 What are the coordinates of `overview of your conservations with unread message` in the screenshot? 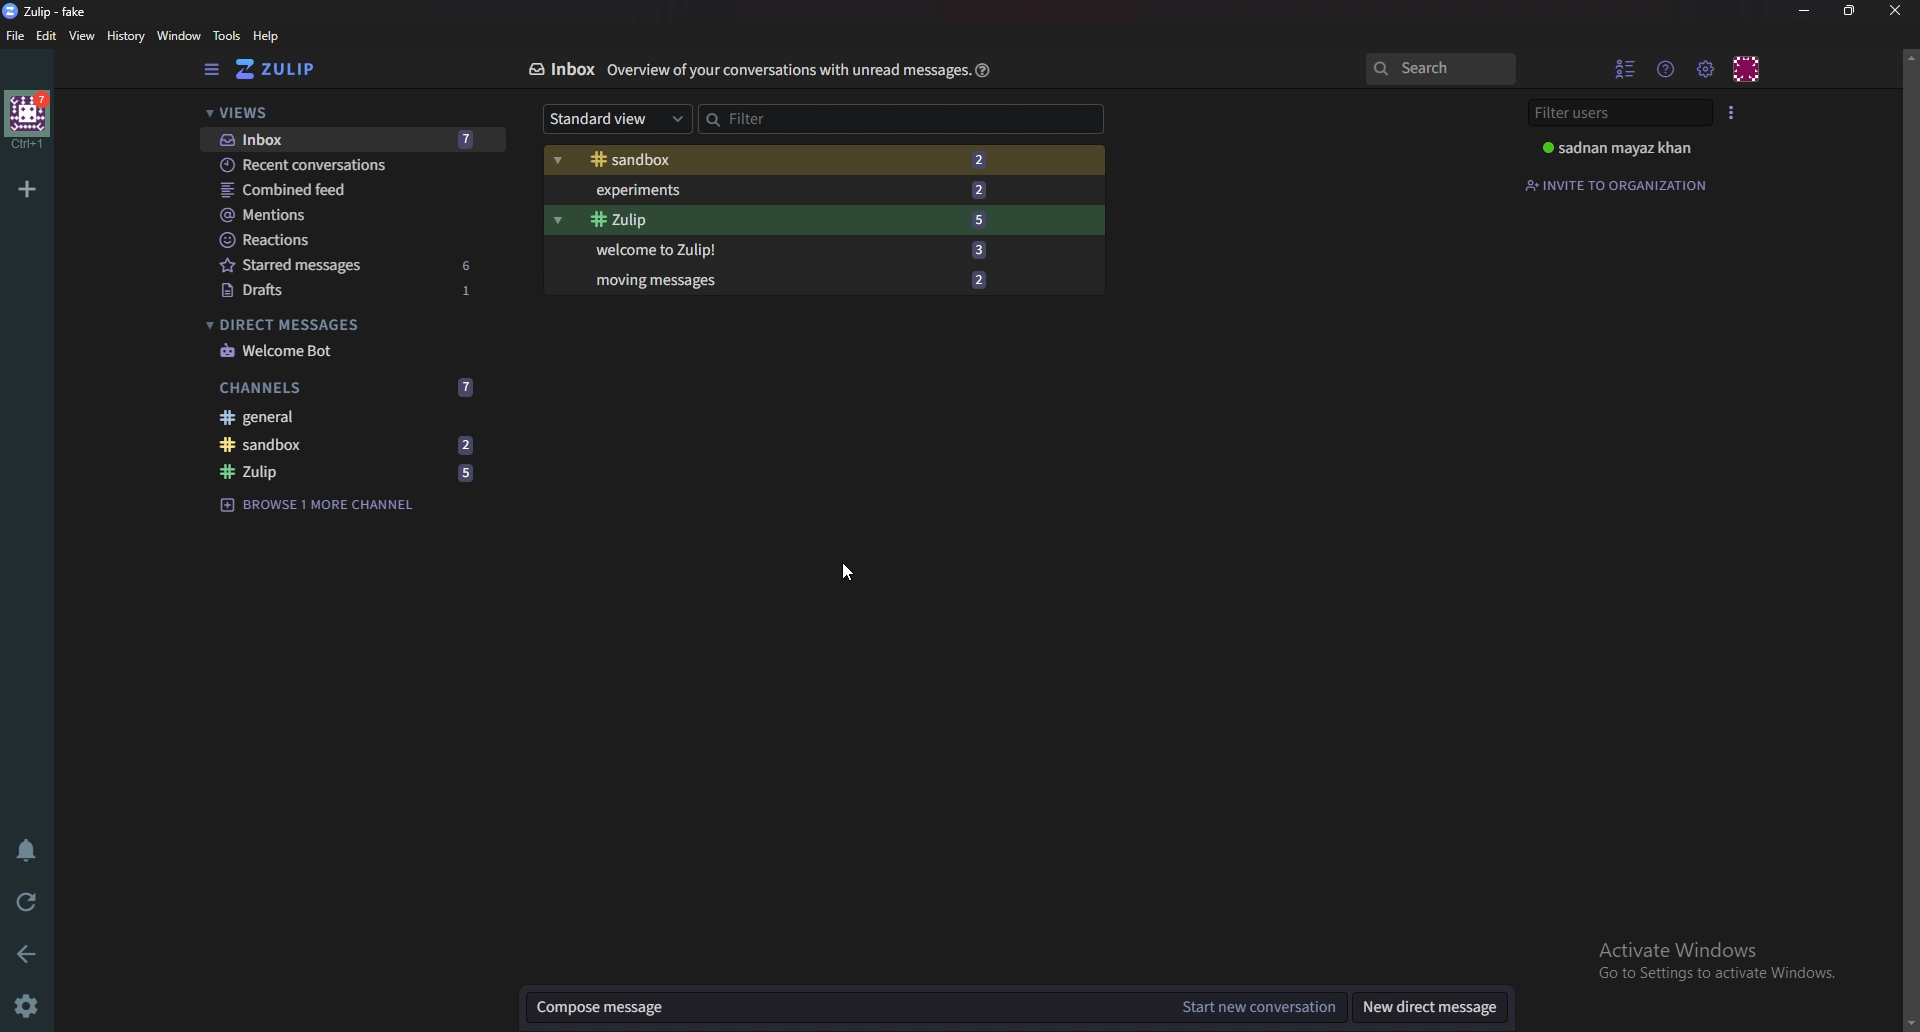 It's located at (788, 71).